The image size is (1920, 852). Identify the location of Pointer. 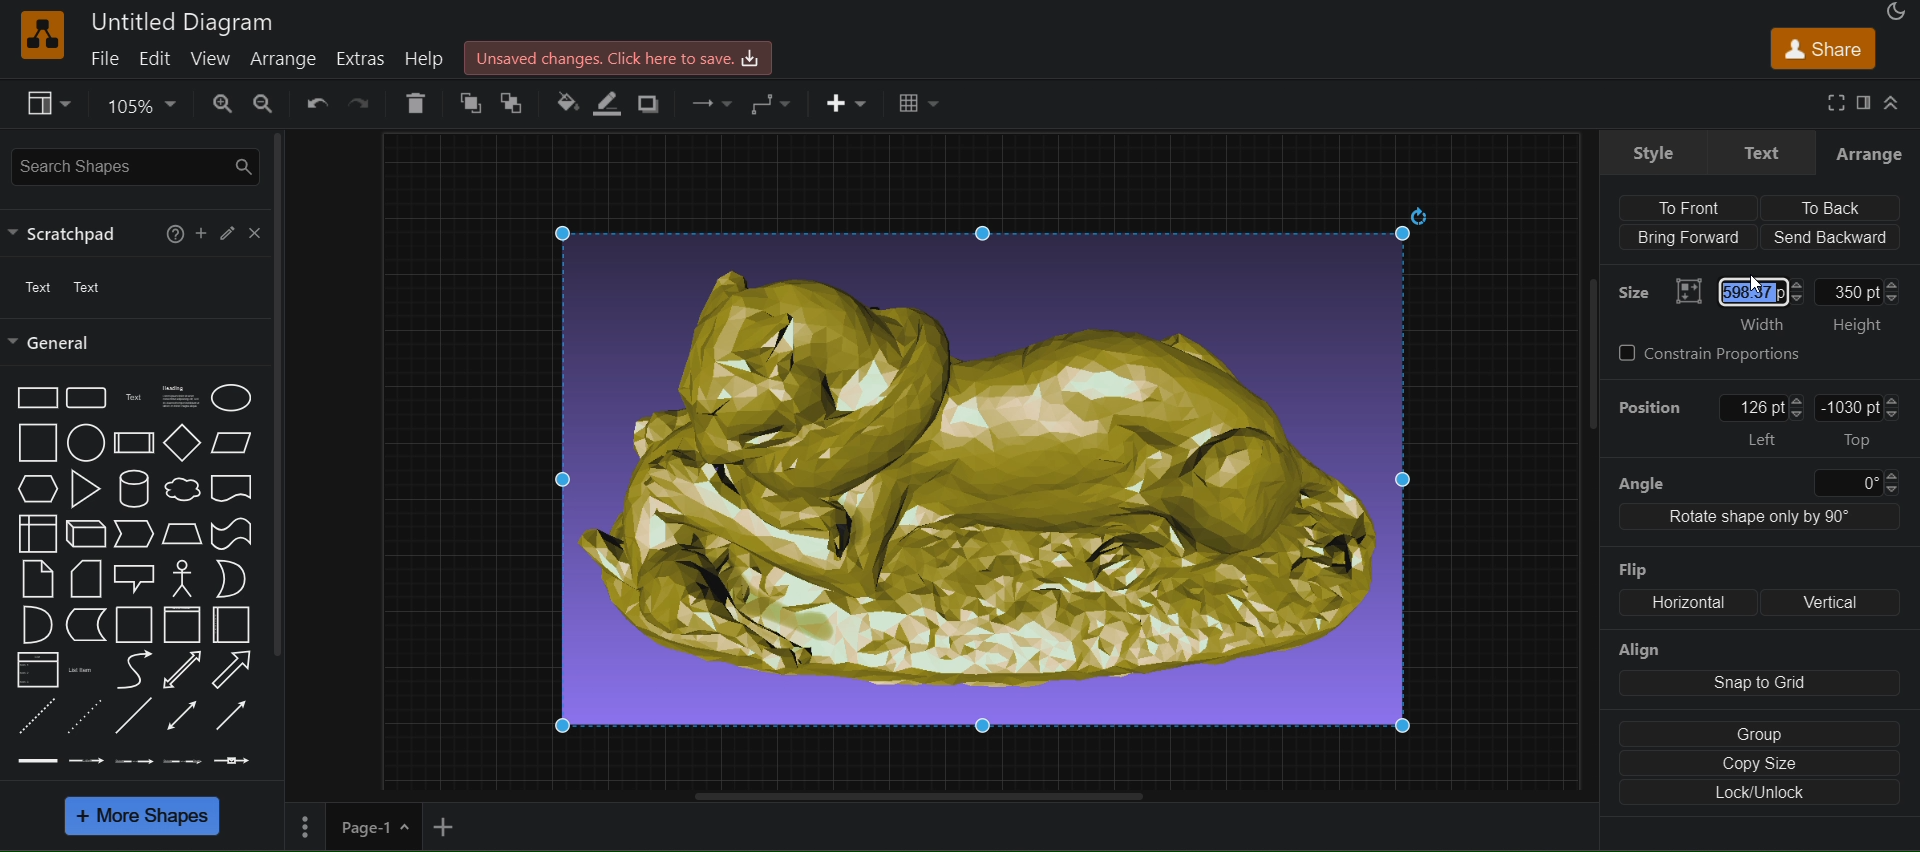
(1766, 286).